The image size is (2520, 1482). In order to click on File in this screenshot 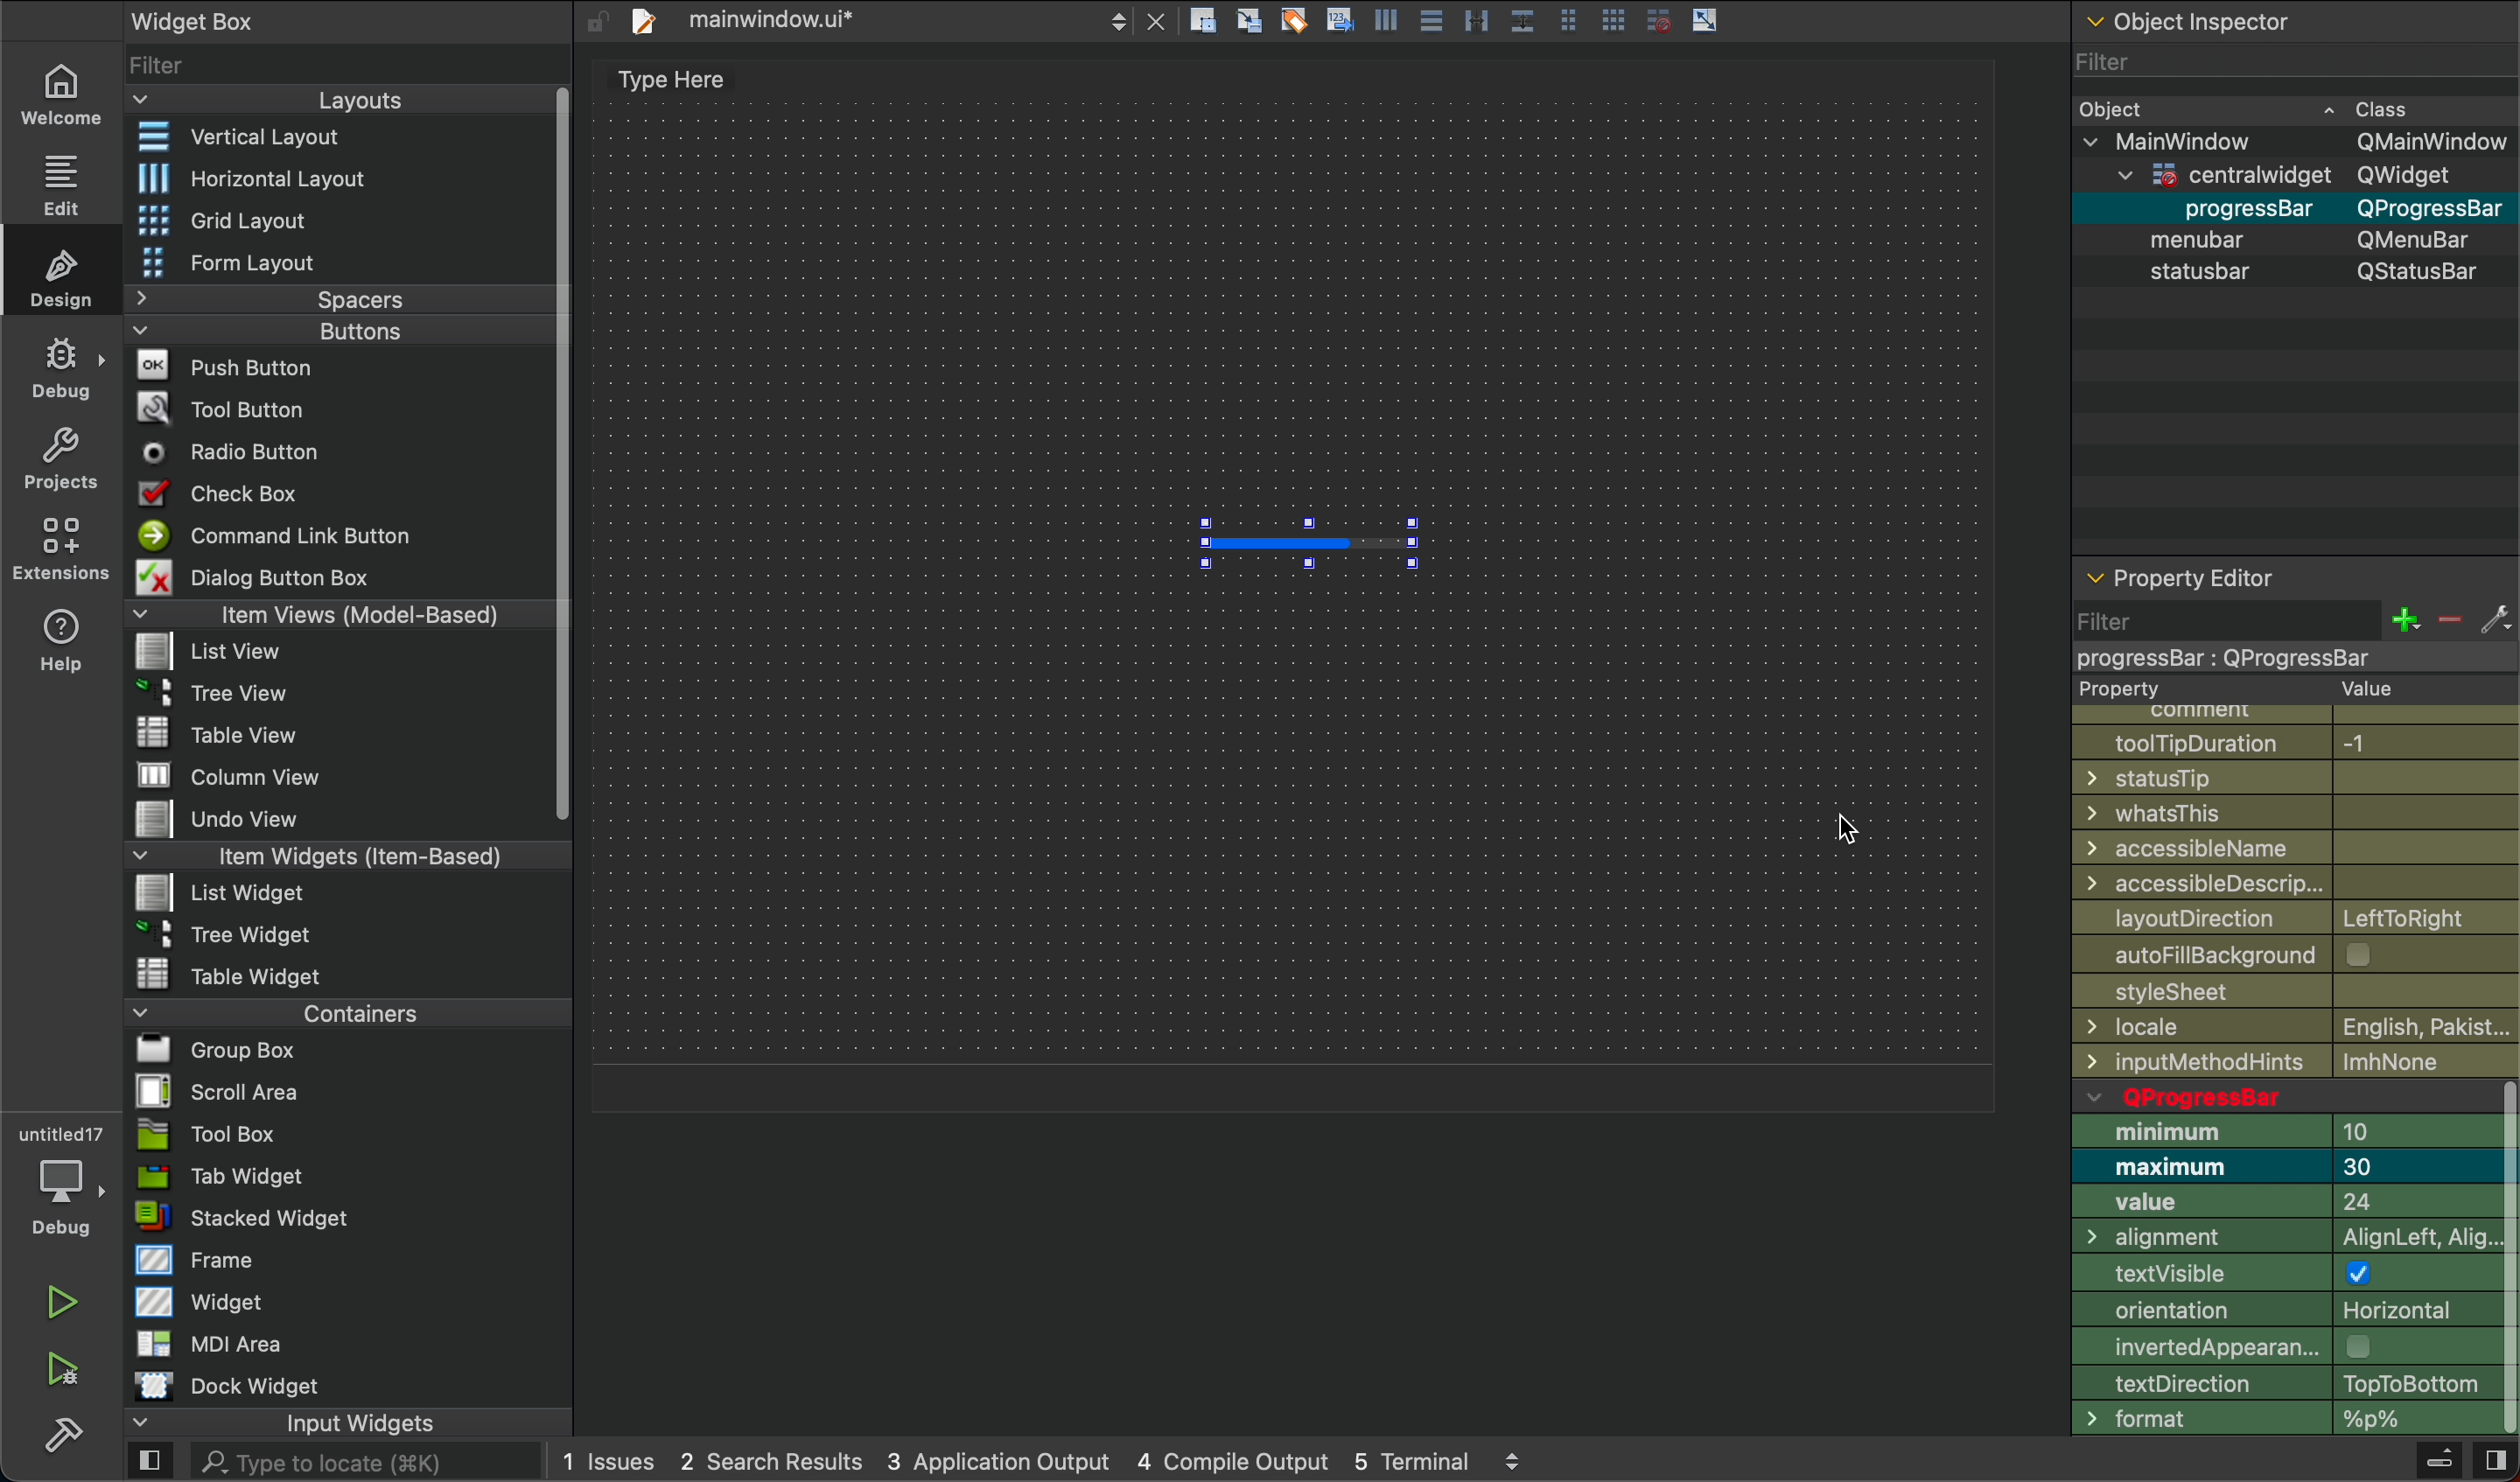, I will do `click(232, 973)`.